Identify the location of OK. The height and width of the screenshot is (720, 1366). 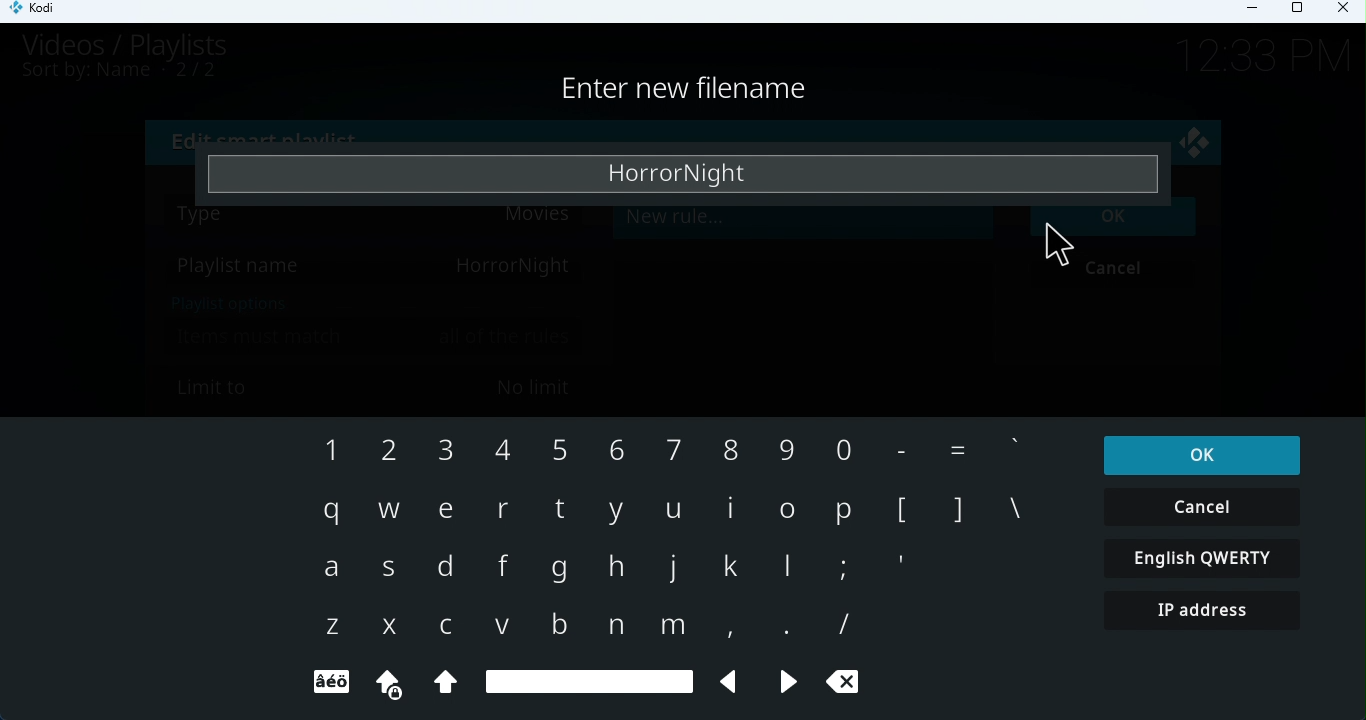
(1199, 454).